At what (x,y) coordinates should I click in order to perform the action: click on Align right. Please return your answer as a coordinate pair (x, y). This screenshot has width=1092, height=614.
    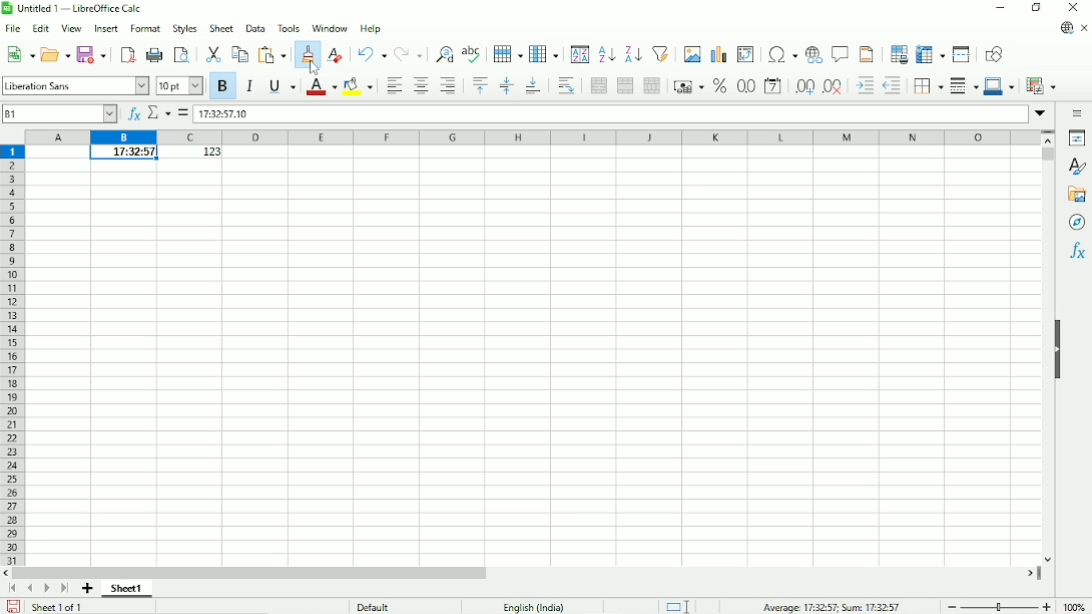
    Looking at the image, I should click on (449, 86).